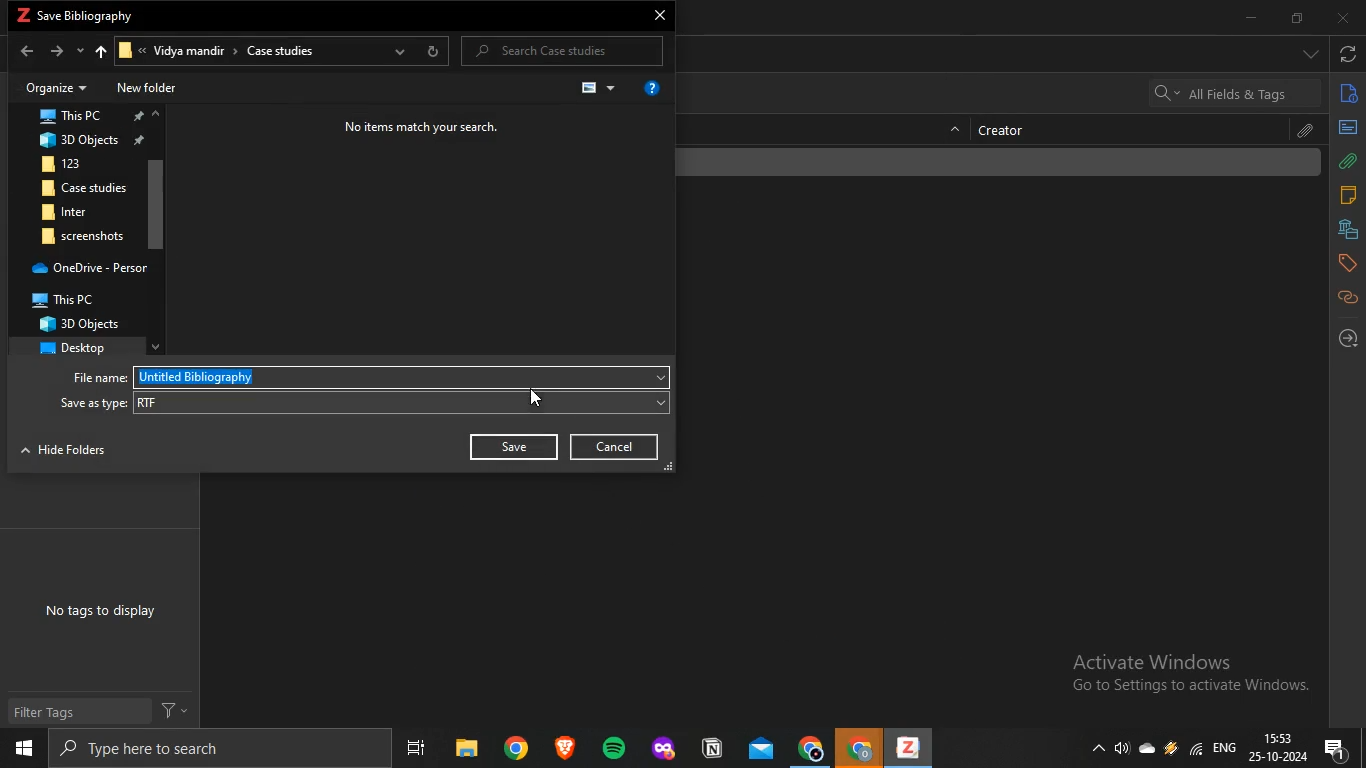 The height and width of the screenshot is (768, 1366). I want to click on mail, so click(763, 748).